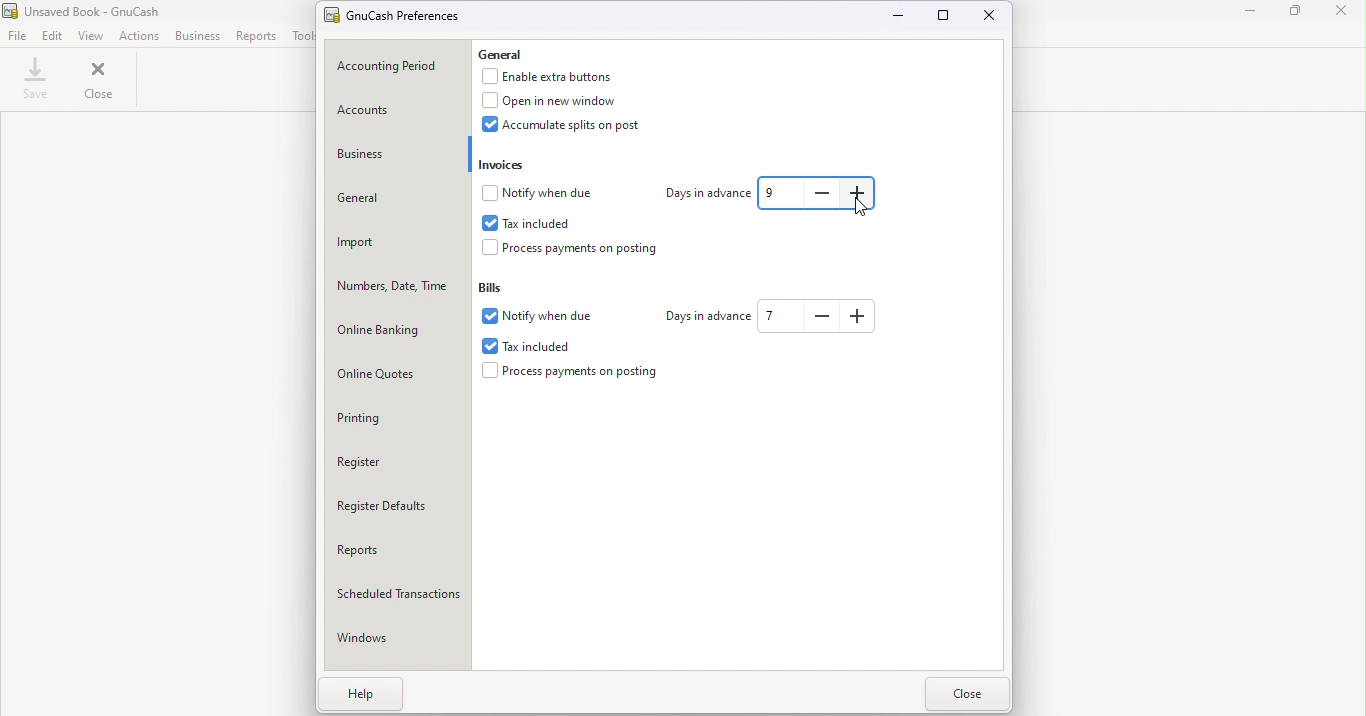  I want to click on Business , so click(394, 156).